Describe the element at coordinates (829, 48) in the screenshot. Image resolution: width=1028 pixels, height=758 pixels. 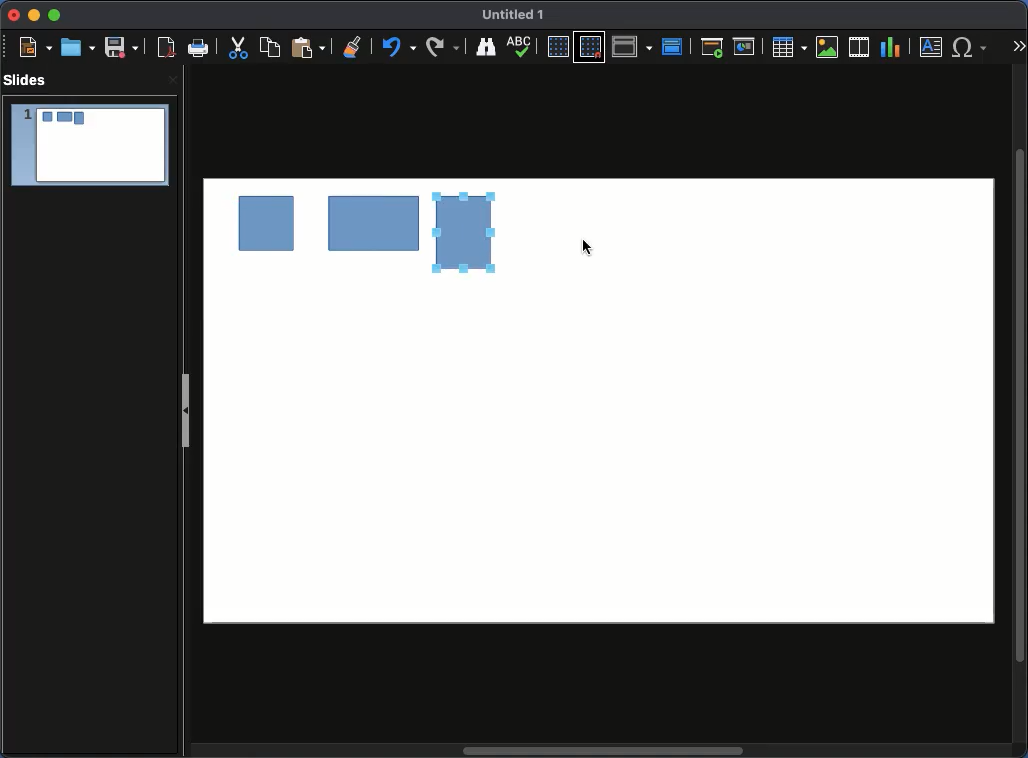
I see `Image` at that location.